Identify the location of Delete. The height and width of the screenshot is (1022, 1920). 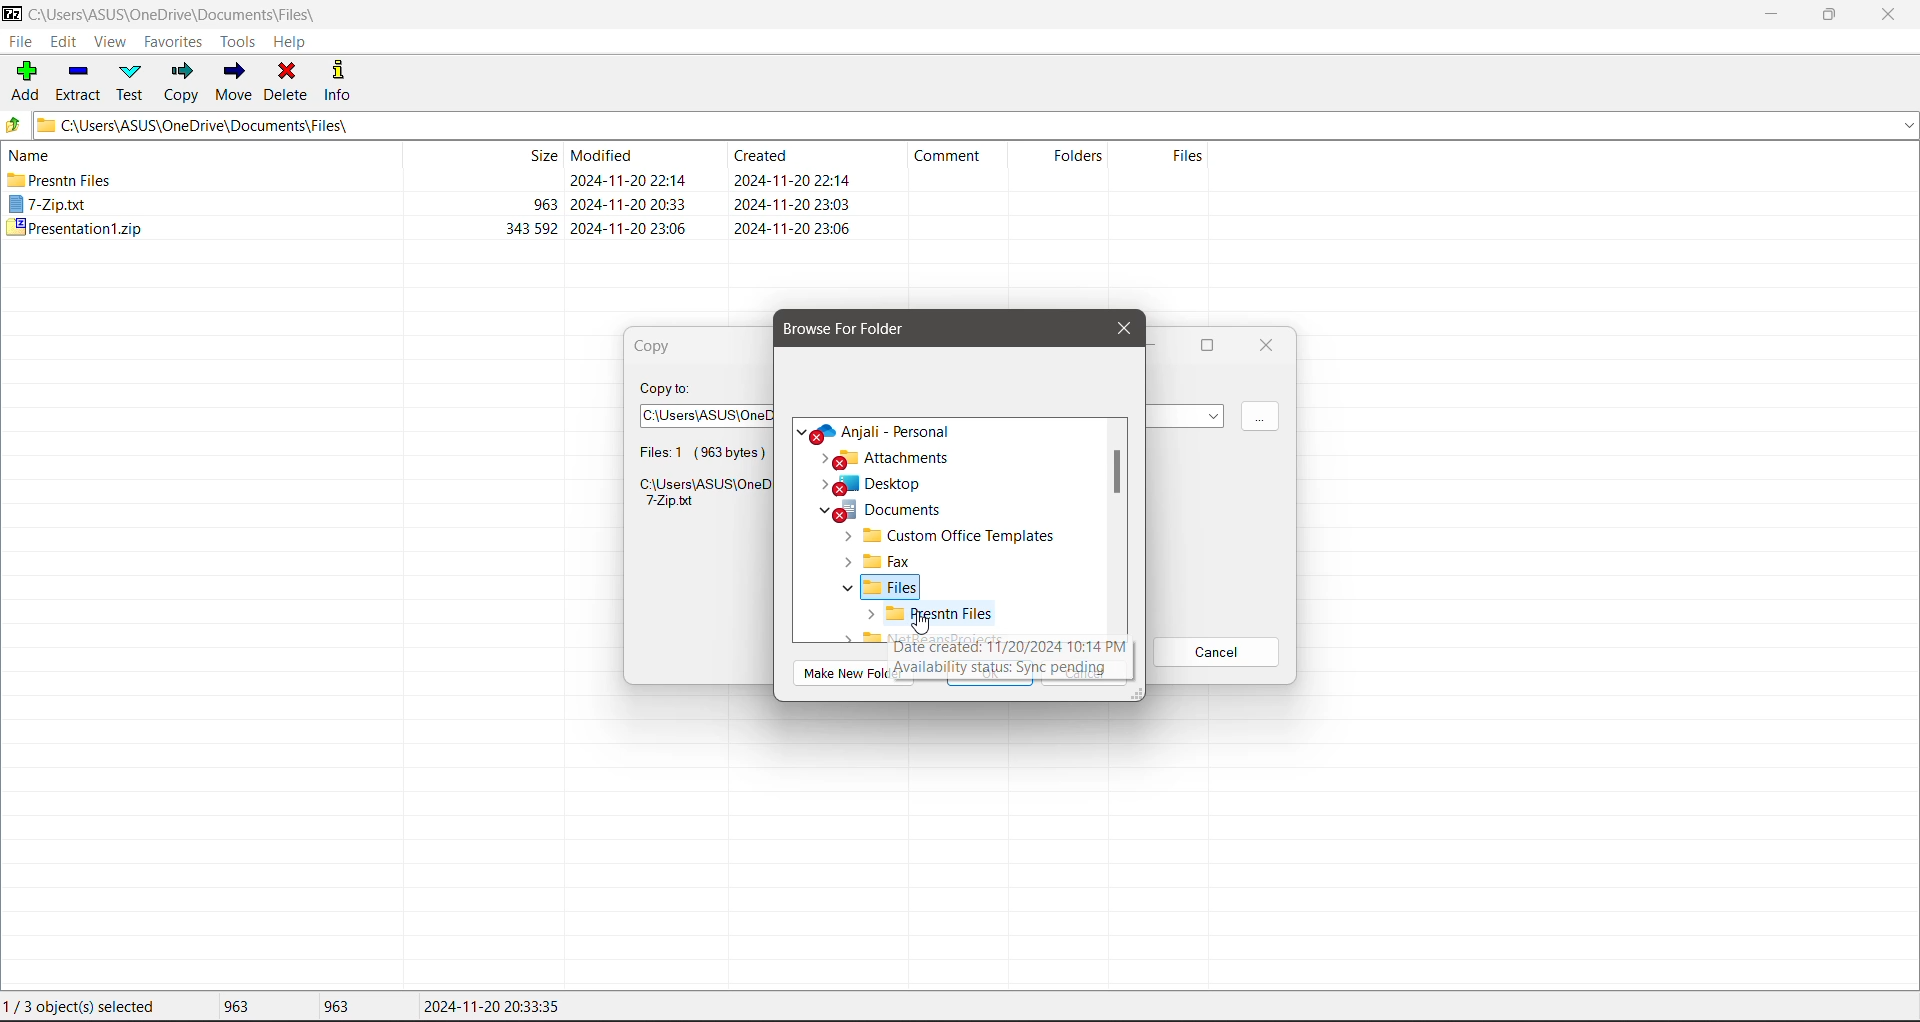
(288, 80).